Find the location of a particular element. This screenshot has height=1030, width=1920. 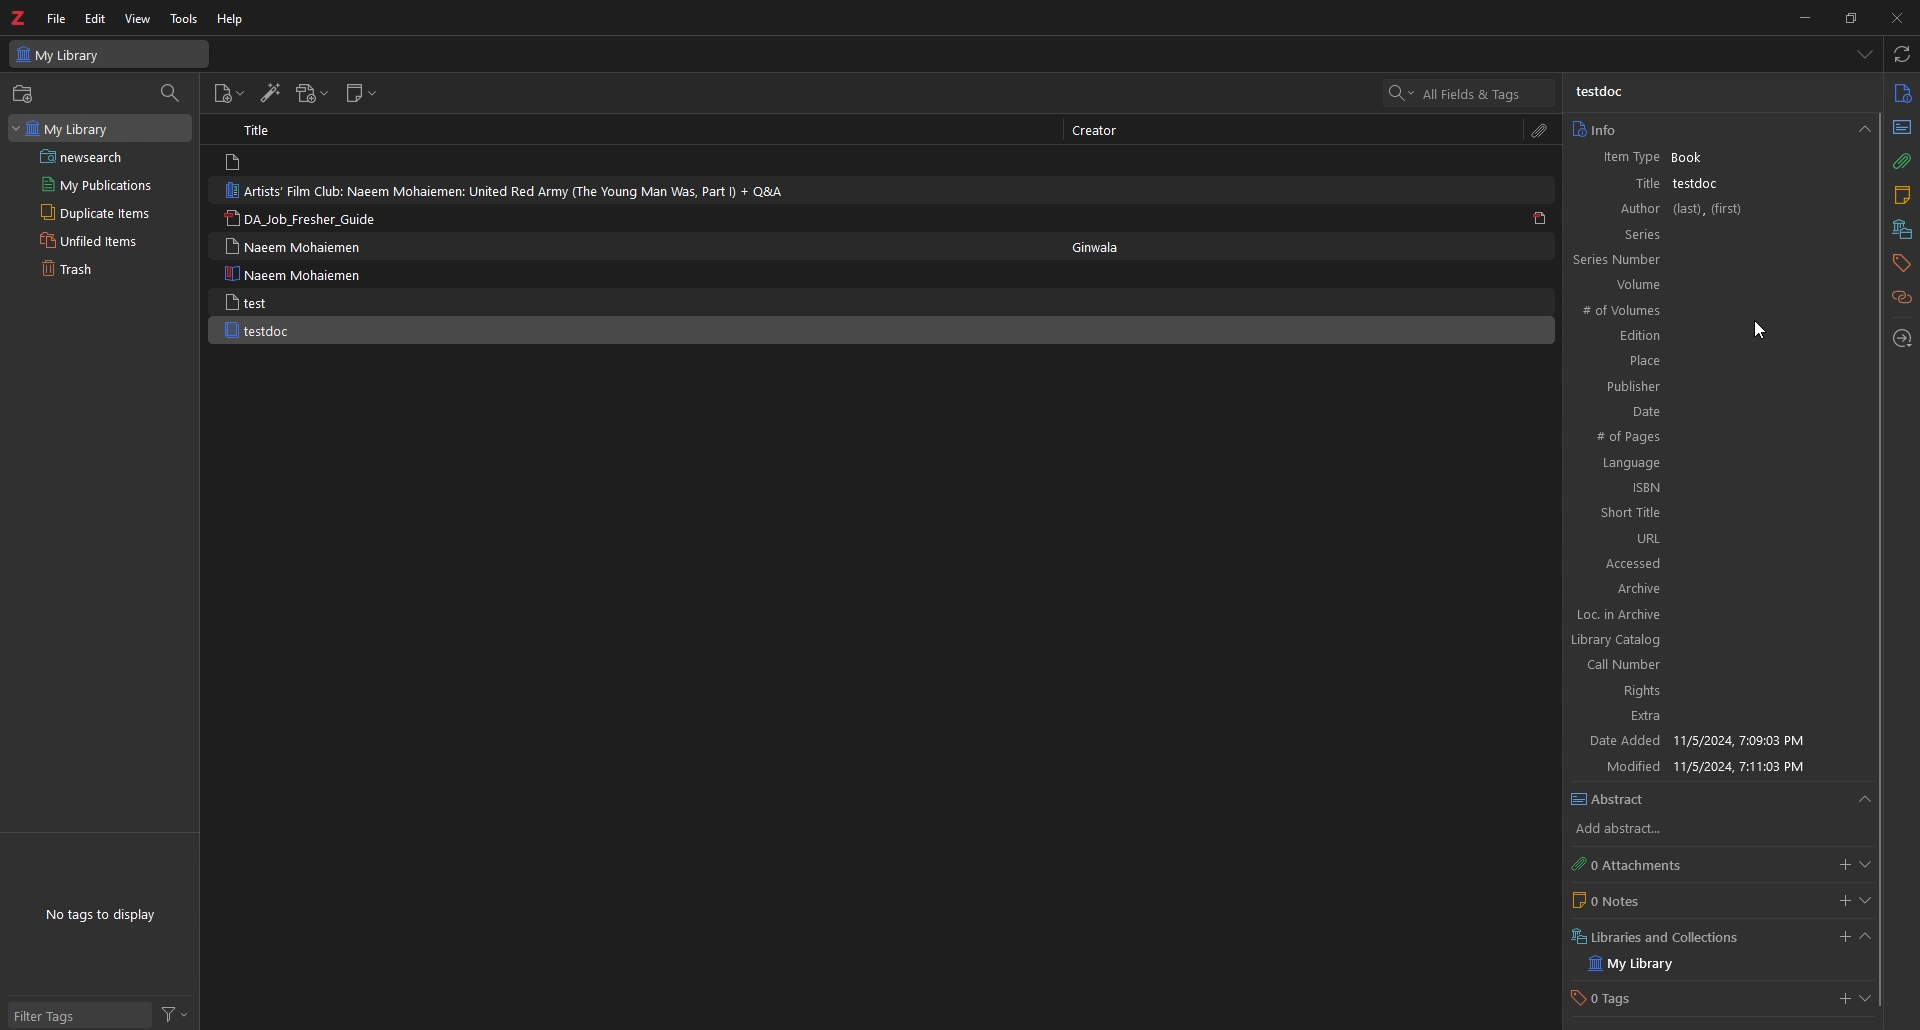

My Publications is located at coordinates (104, 185).